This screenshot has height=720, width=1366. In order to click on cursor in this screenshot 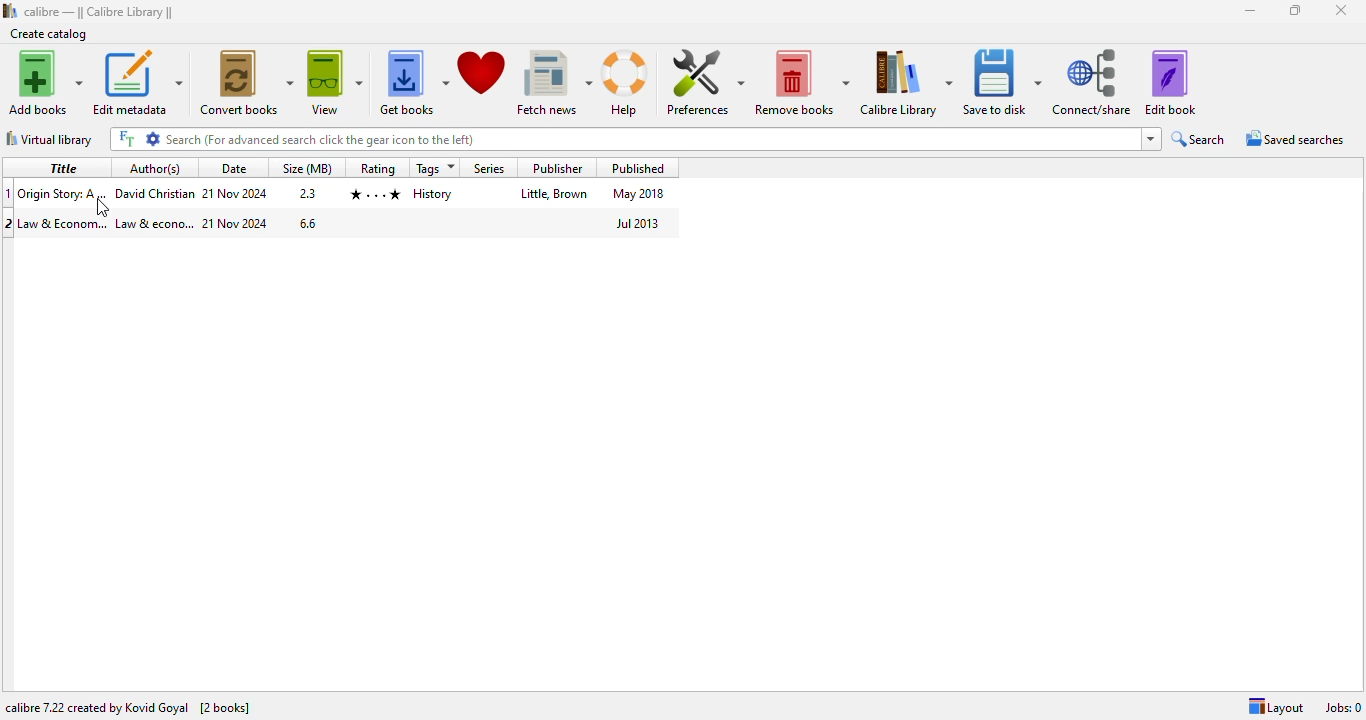, I will do `click(106, 208)`.